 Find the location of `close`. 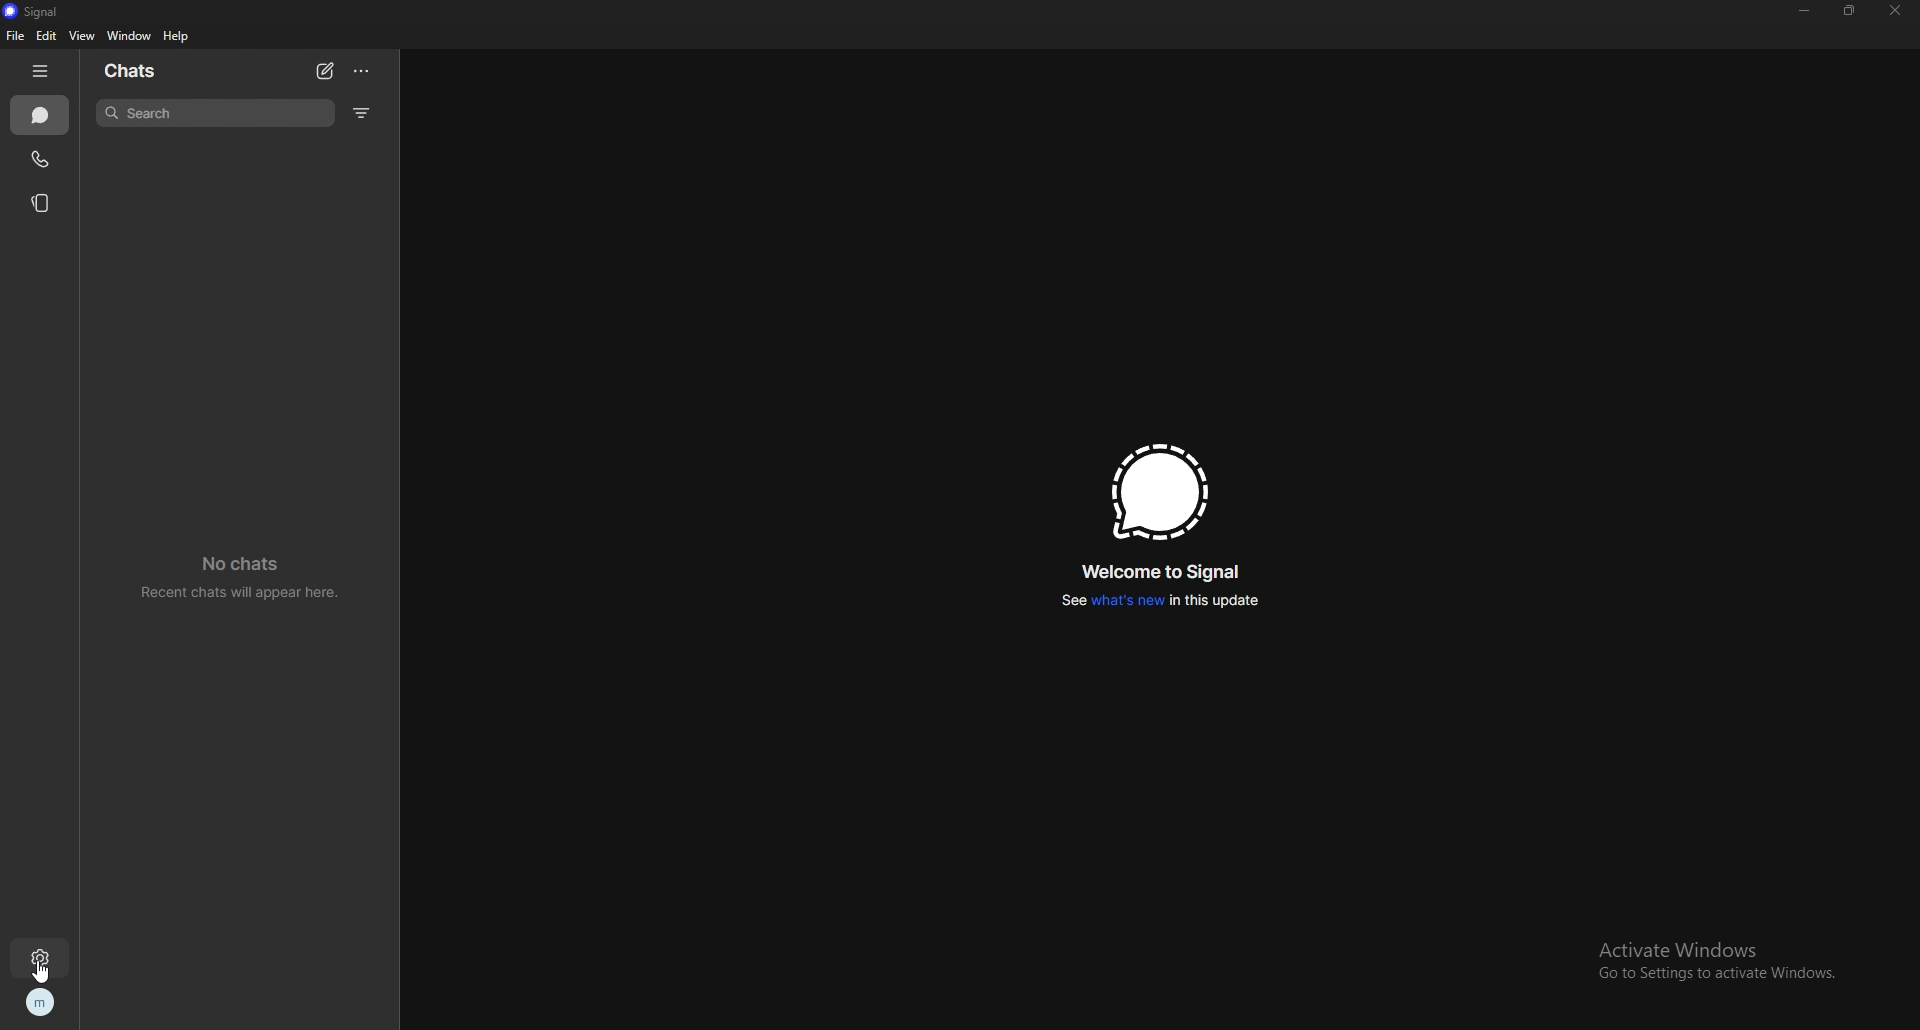

close is located at coordinates (1893, 12).